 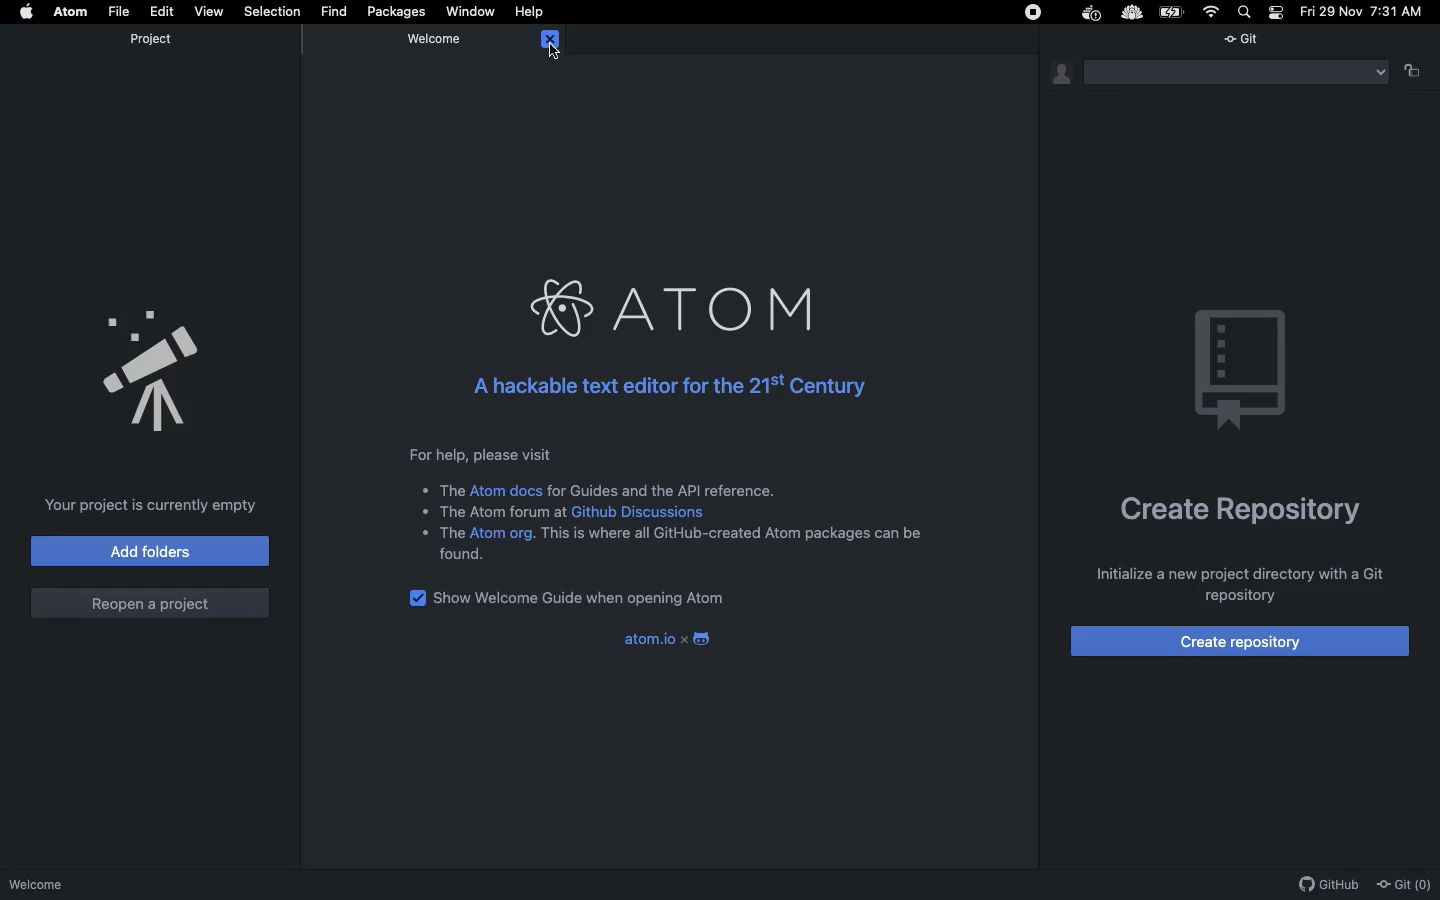 I want to click on Welcome, so click(x=436, y=39).